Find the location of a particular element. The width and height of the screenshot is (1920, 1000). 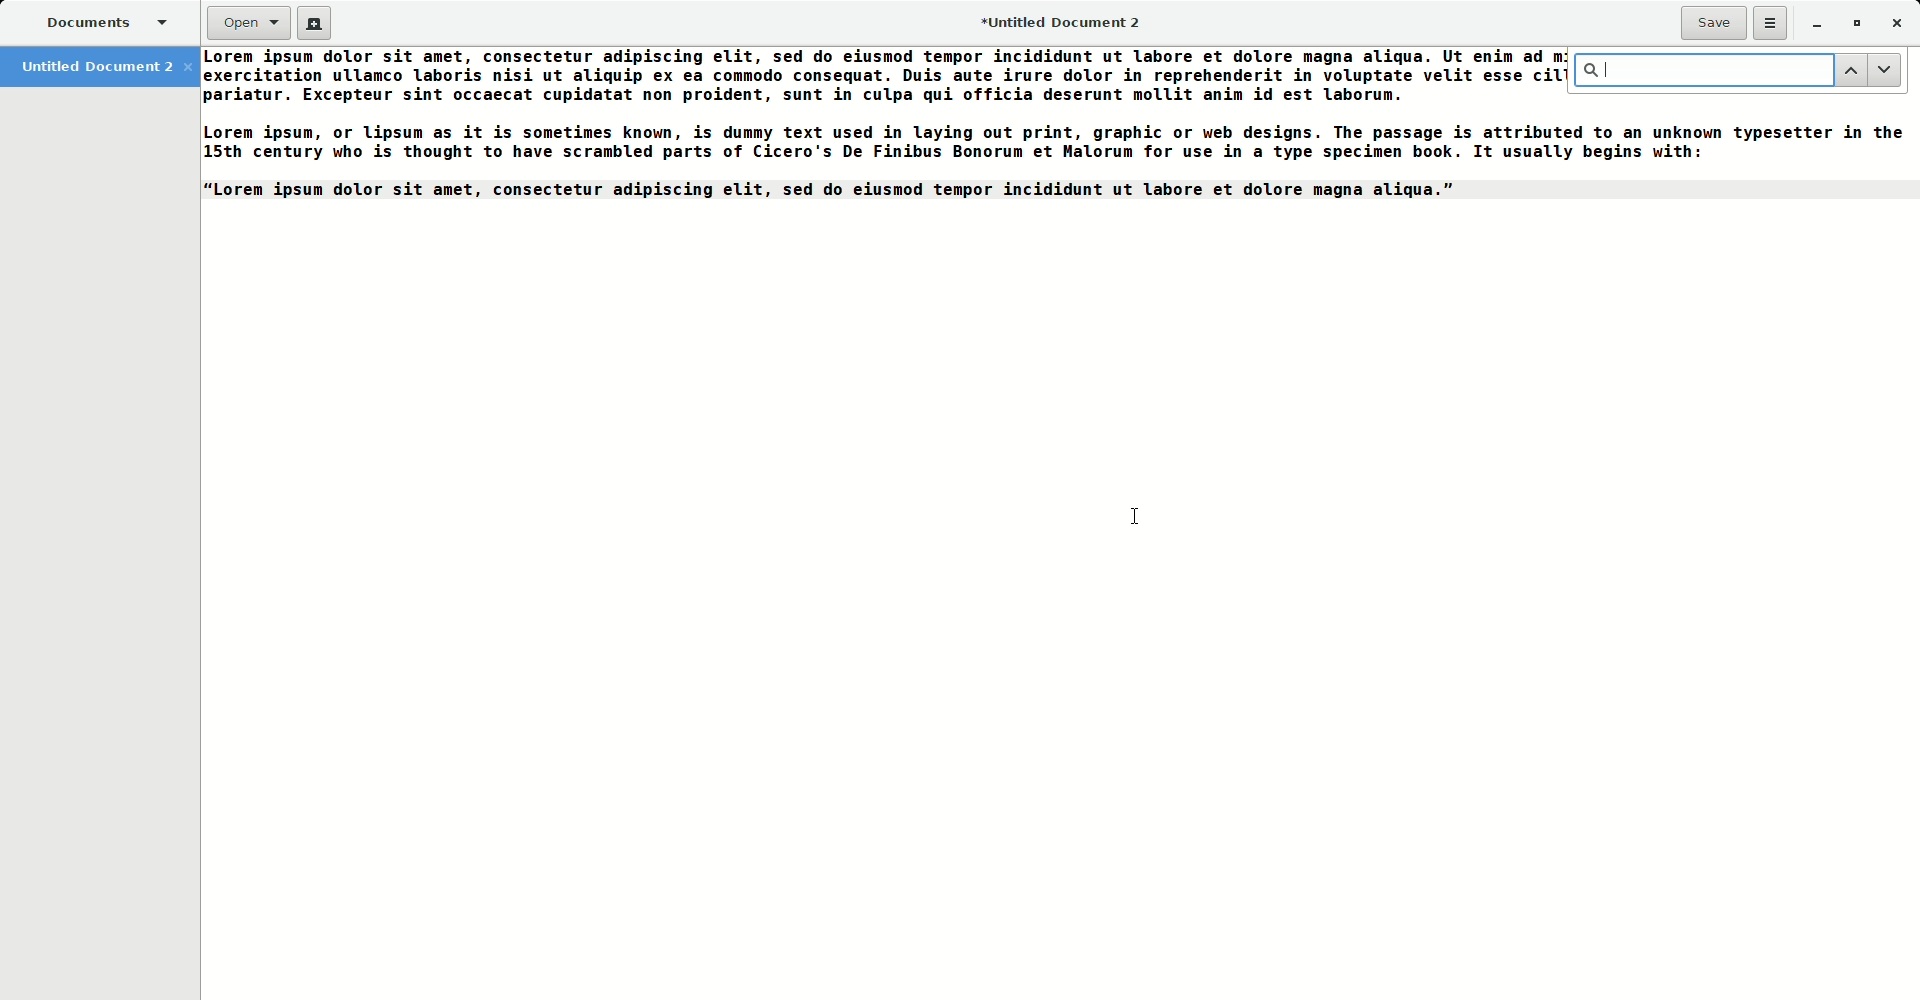

Restore is located at coordinates (1854, 23).